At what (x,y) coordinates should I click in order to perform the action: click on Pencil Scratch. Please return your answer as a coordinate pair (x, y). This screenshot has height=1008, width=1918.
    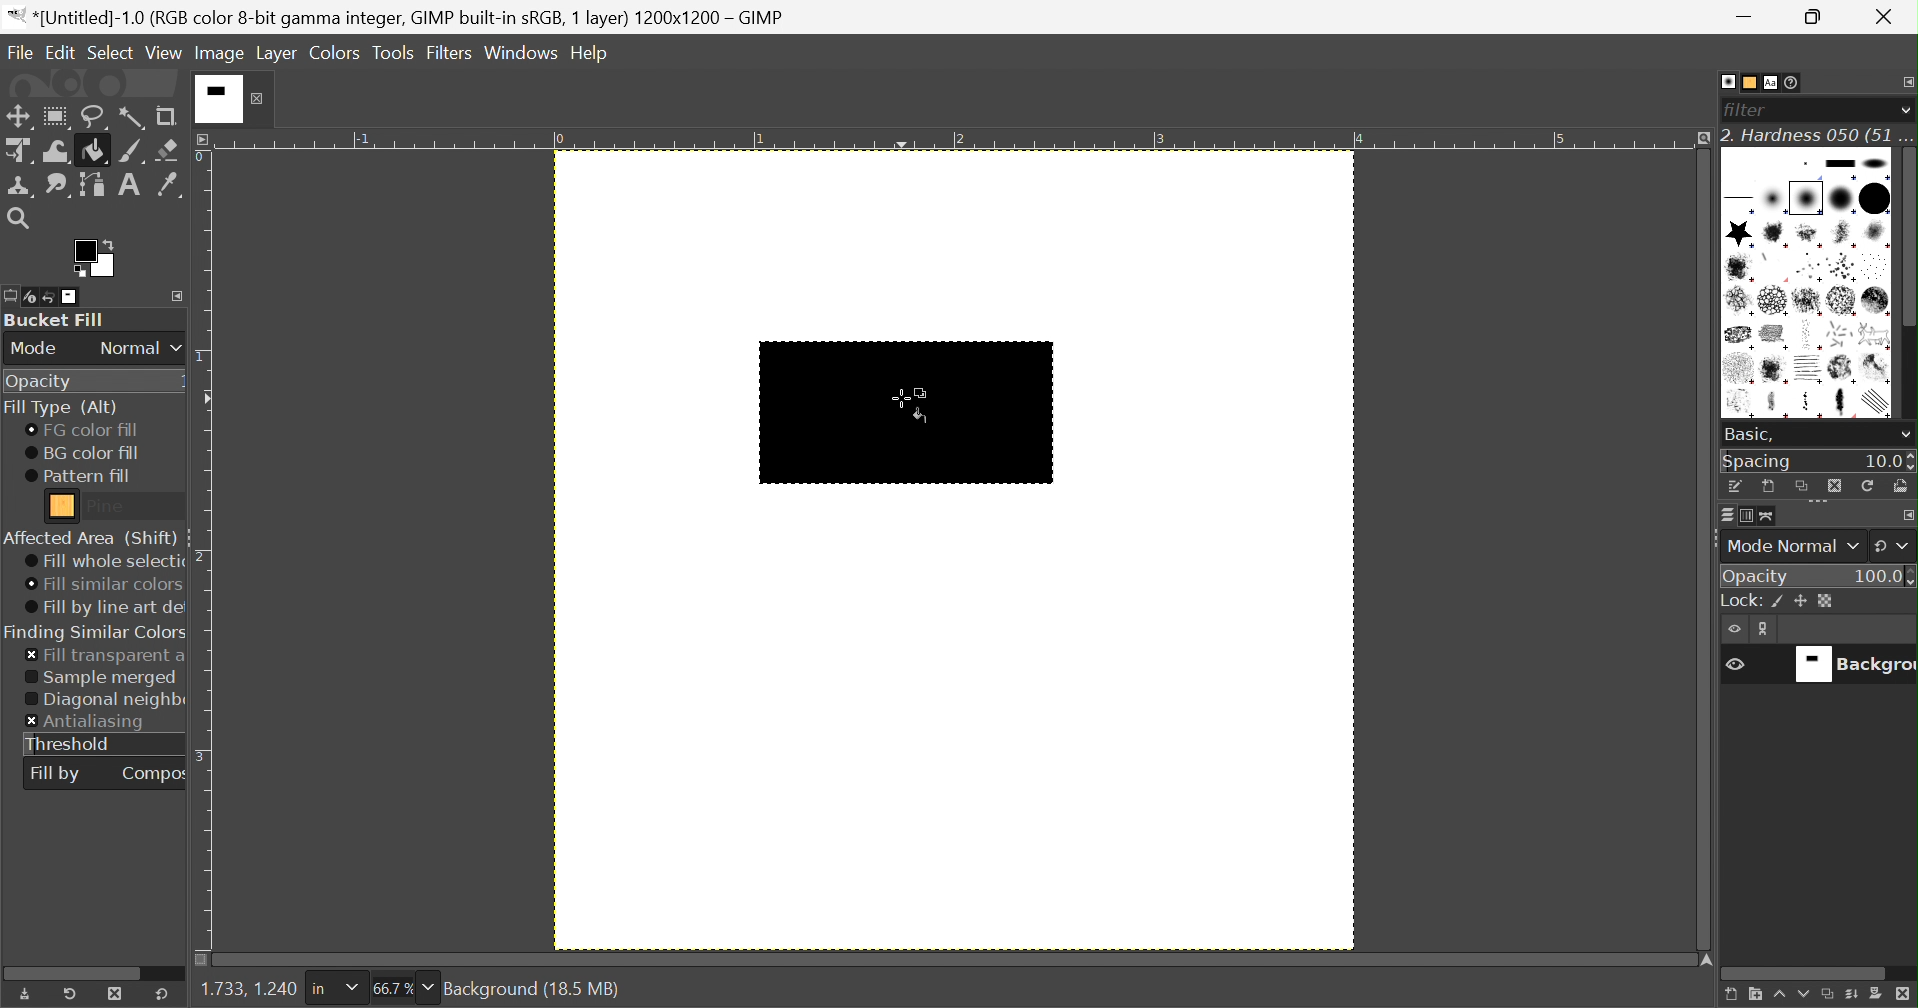
    Looking at the image, I should click on (1879, 403).